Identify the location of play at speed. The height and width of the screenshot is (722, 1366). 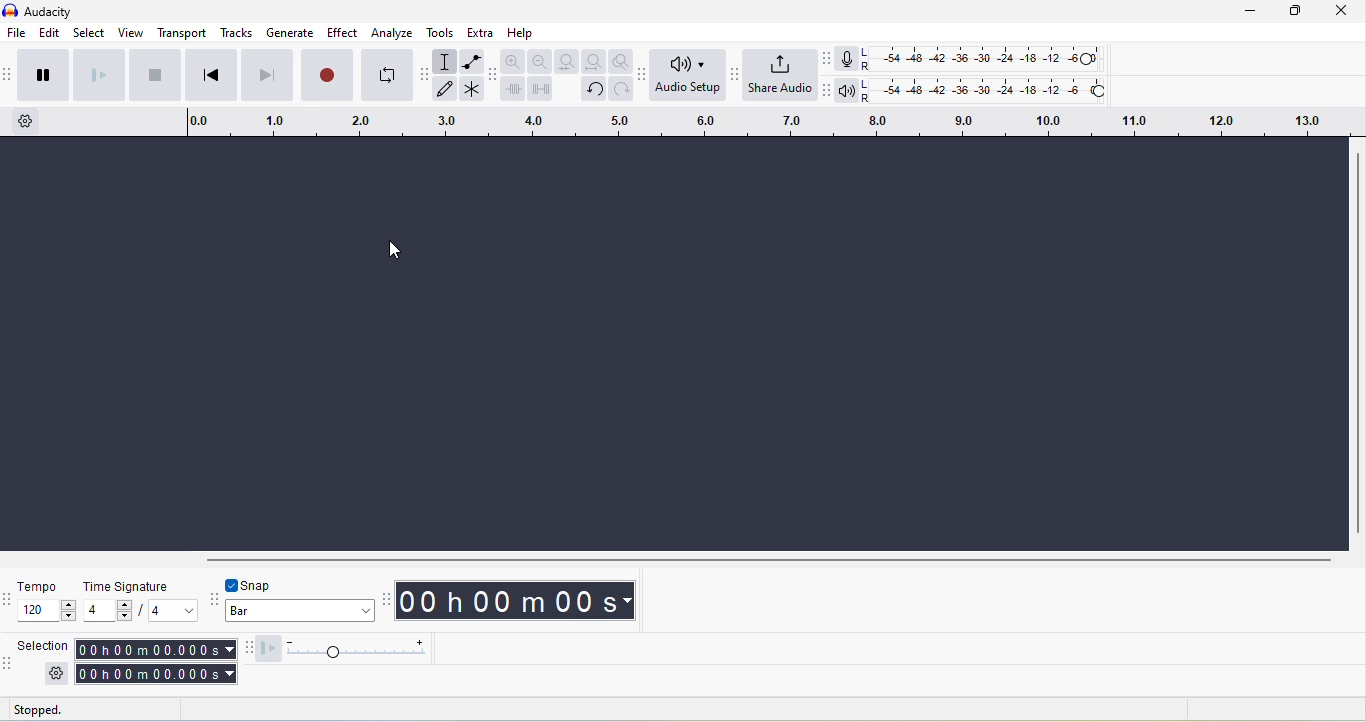
(355, 649).